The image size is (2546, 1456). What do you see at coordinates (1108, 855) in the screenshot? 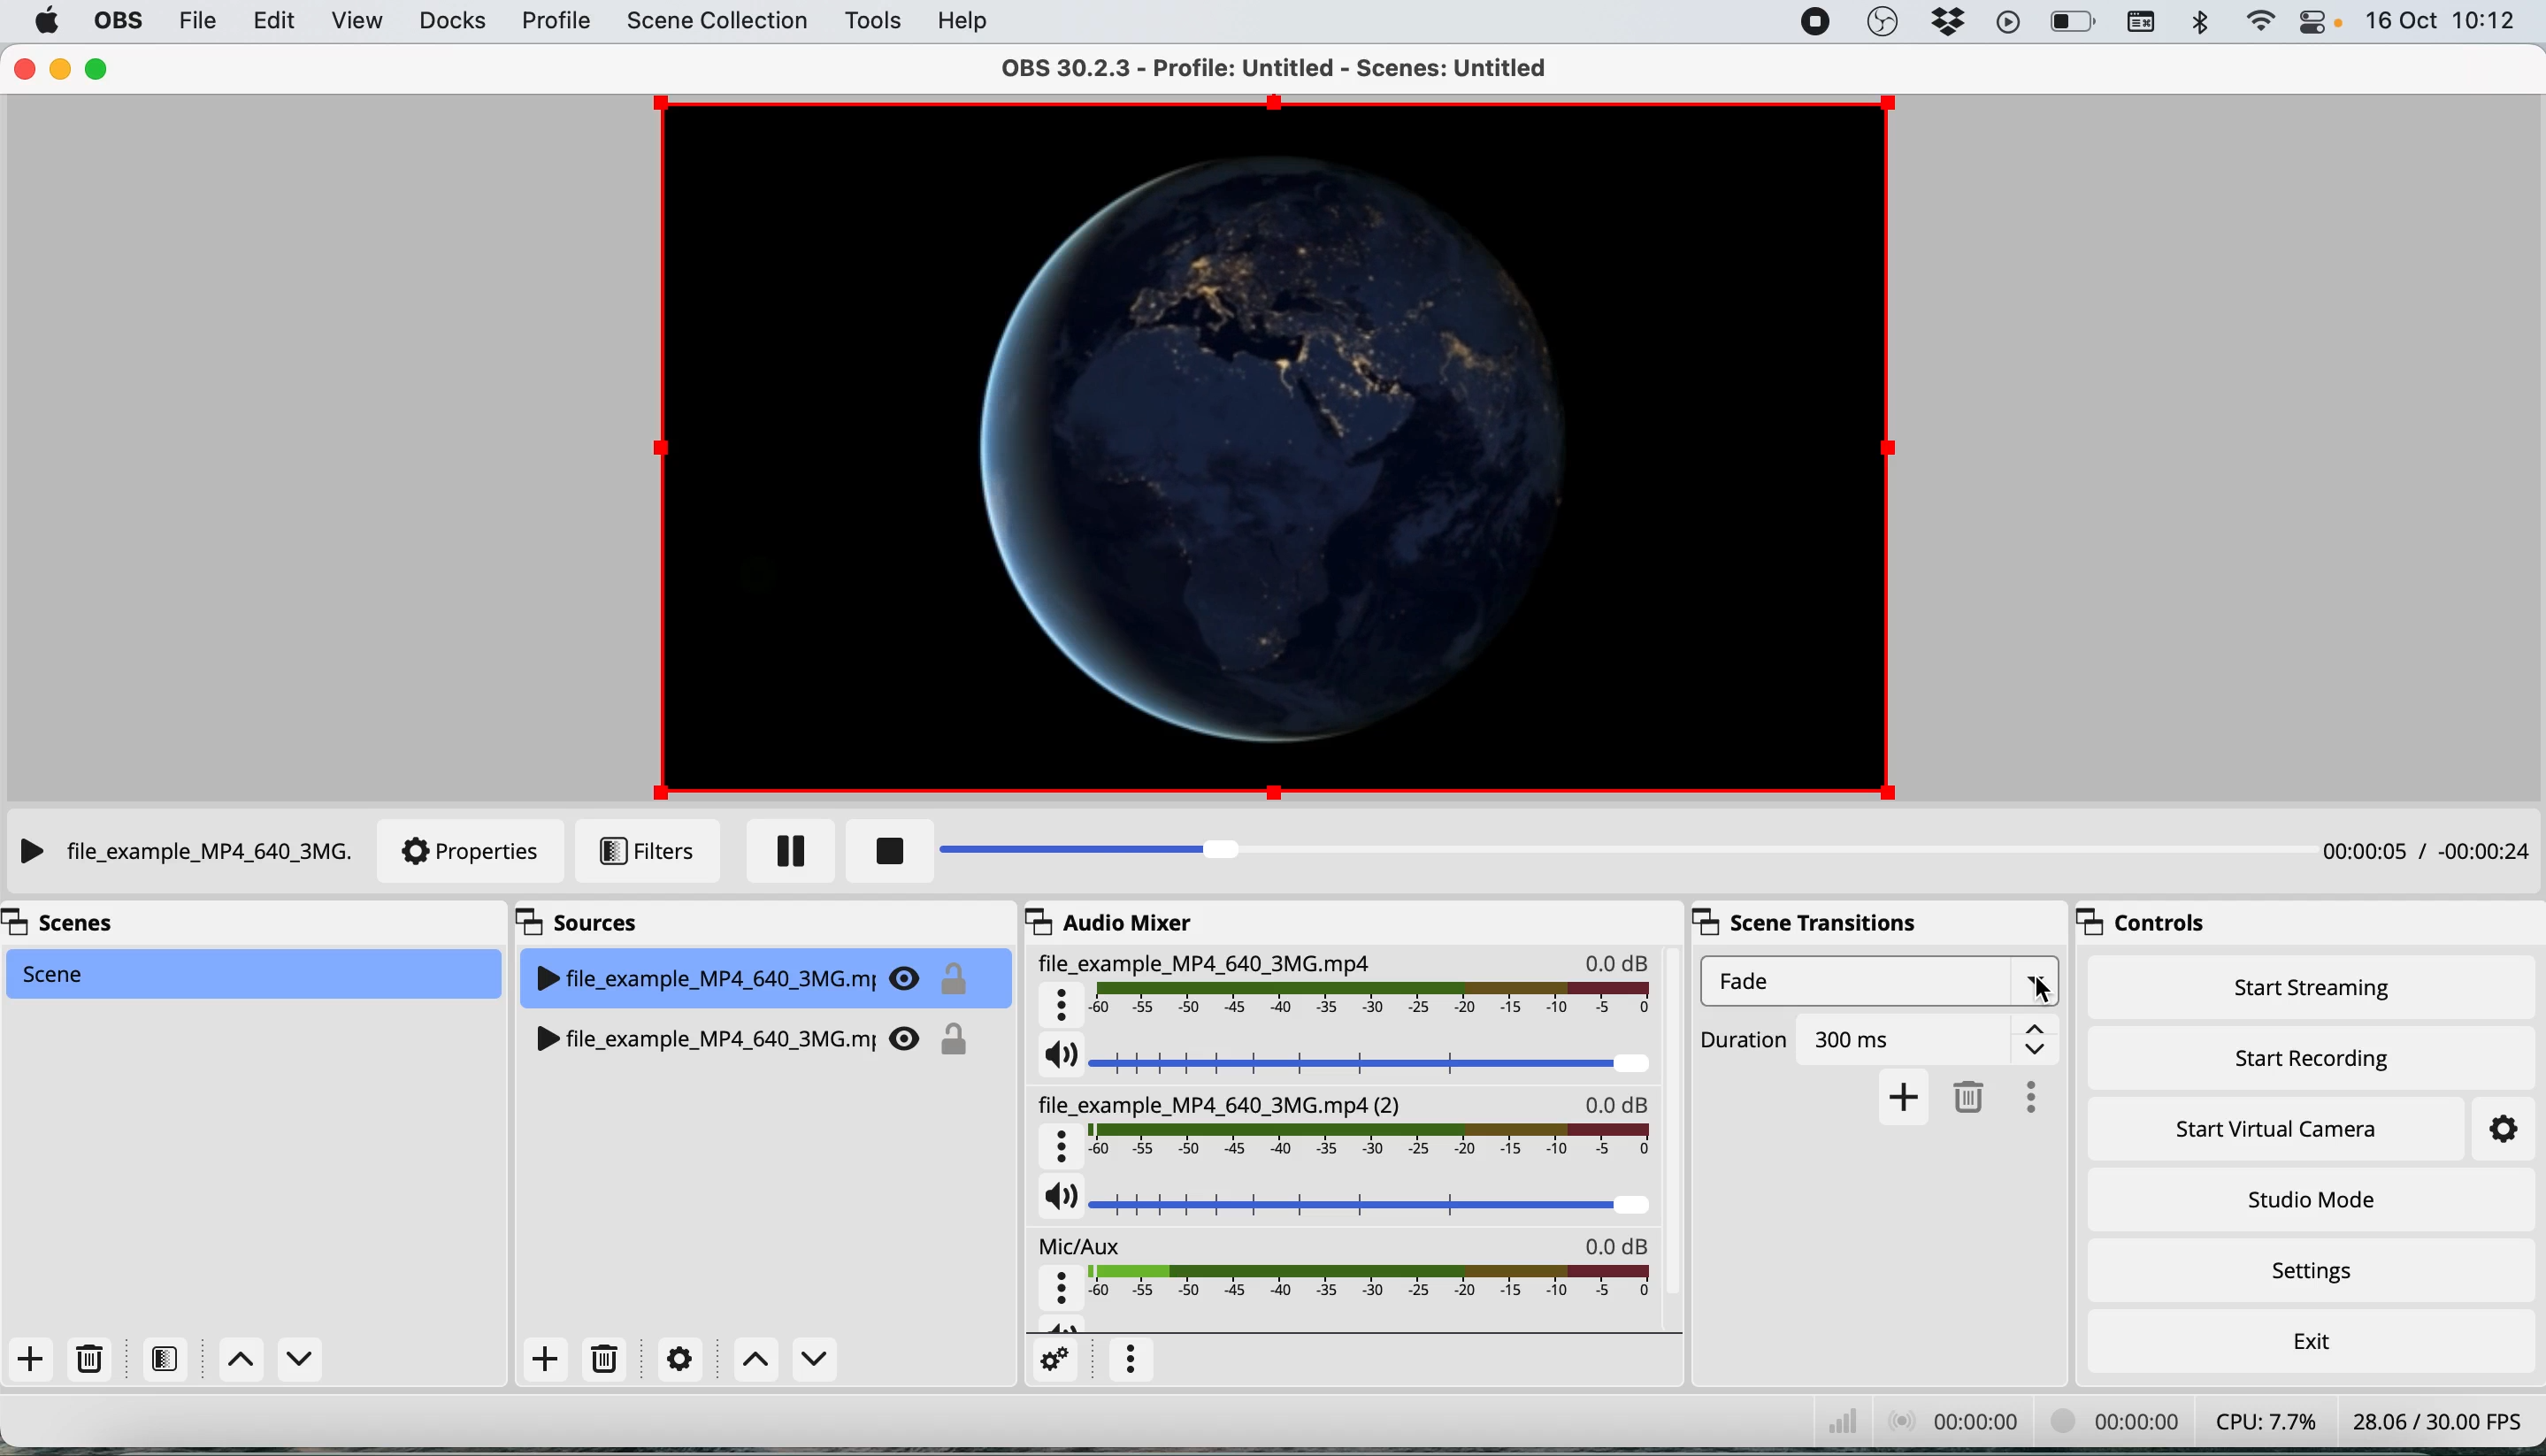
I see `playback bar` at bounding box center [1108, 855].